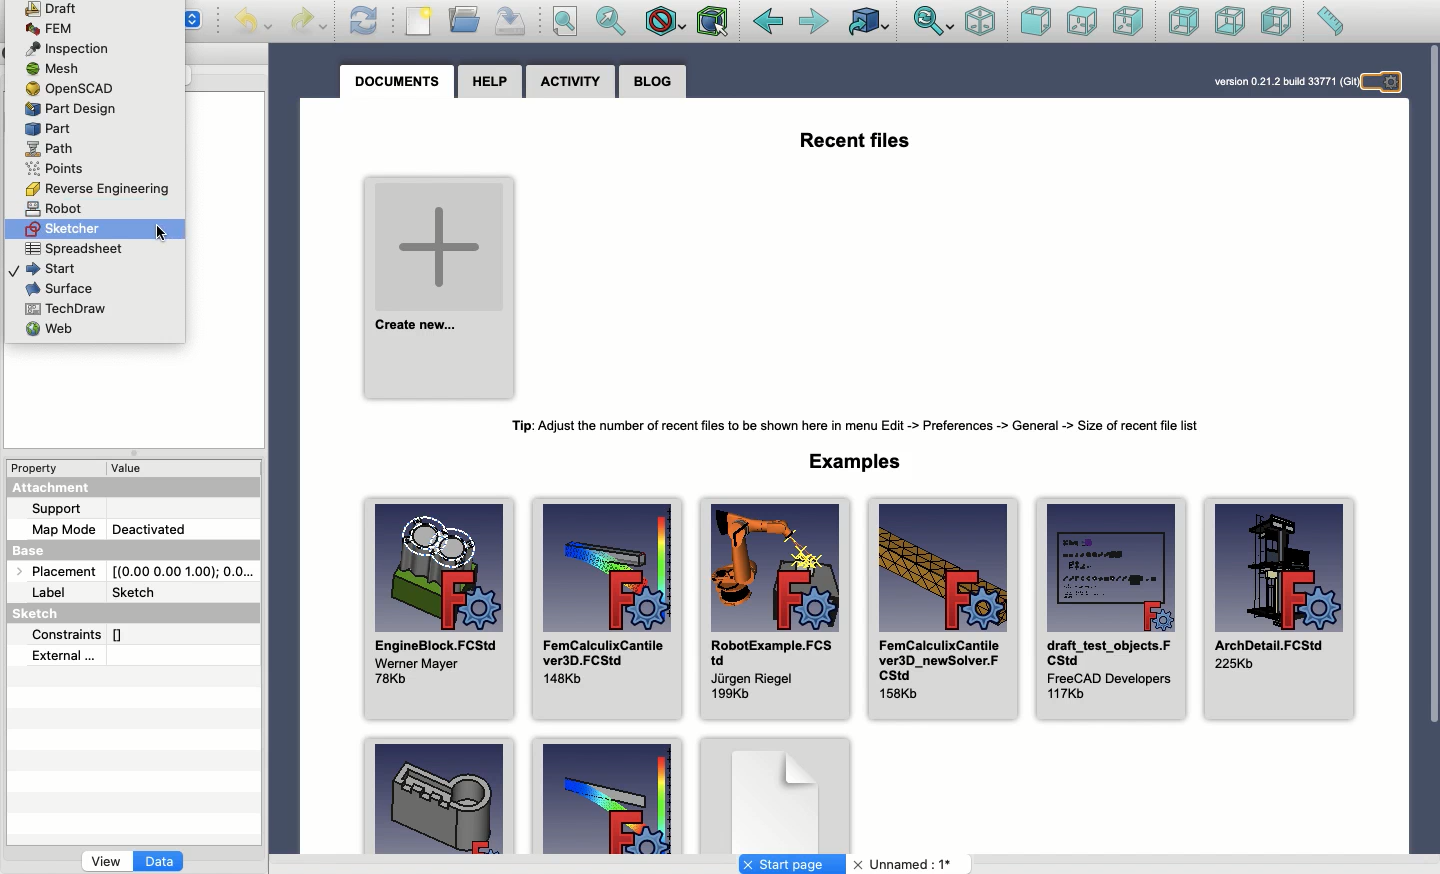 The height and width of the screenshot is (874, 1440). Describe the element at coordinates (1112, 610) in the screenshot. I see `draft_test_objects` at that location.